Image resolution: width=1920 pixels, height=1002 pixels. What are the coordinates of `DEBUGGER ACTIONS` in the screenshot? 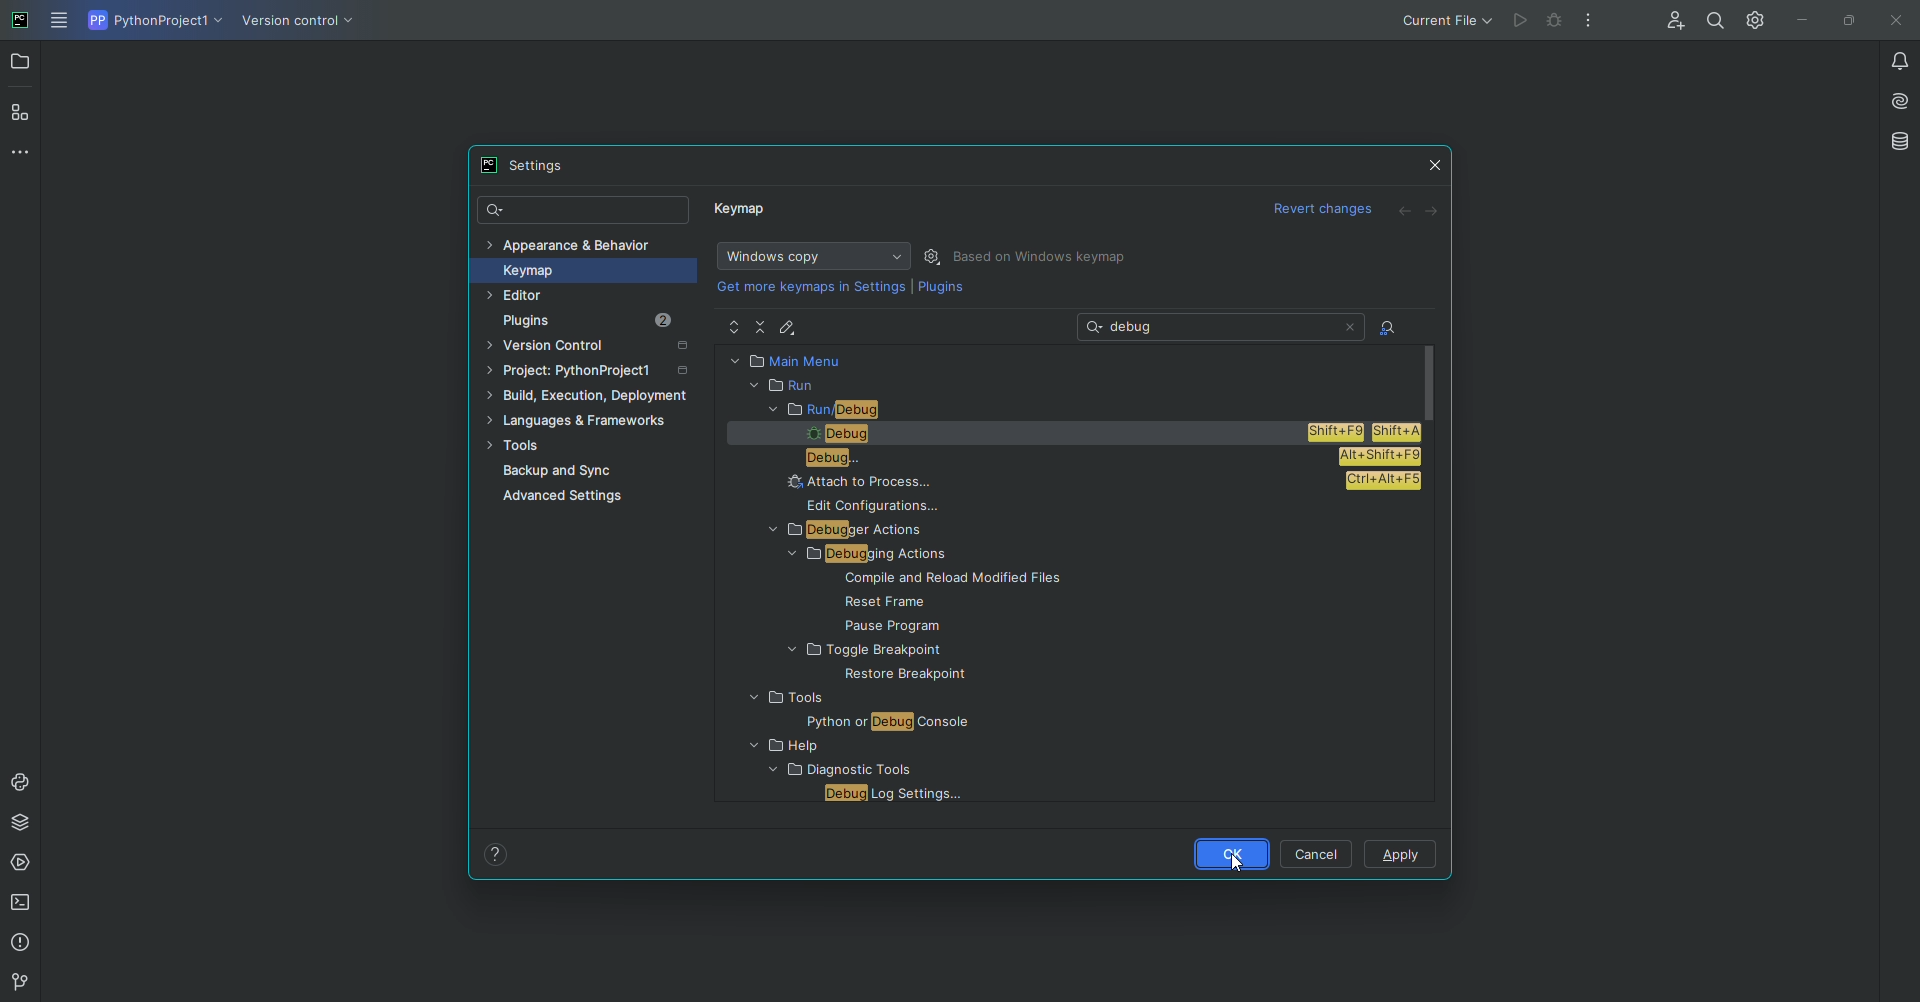 It's located at (873, 530).